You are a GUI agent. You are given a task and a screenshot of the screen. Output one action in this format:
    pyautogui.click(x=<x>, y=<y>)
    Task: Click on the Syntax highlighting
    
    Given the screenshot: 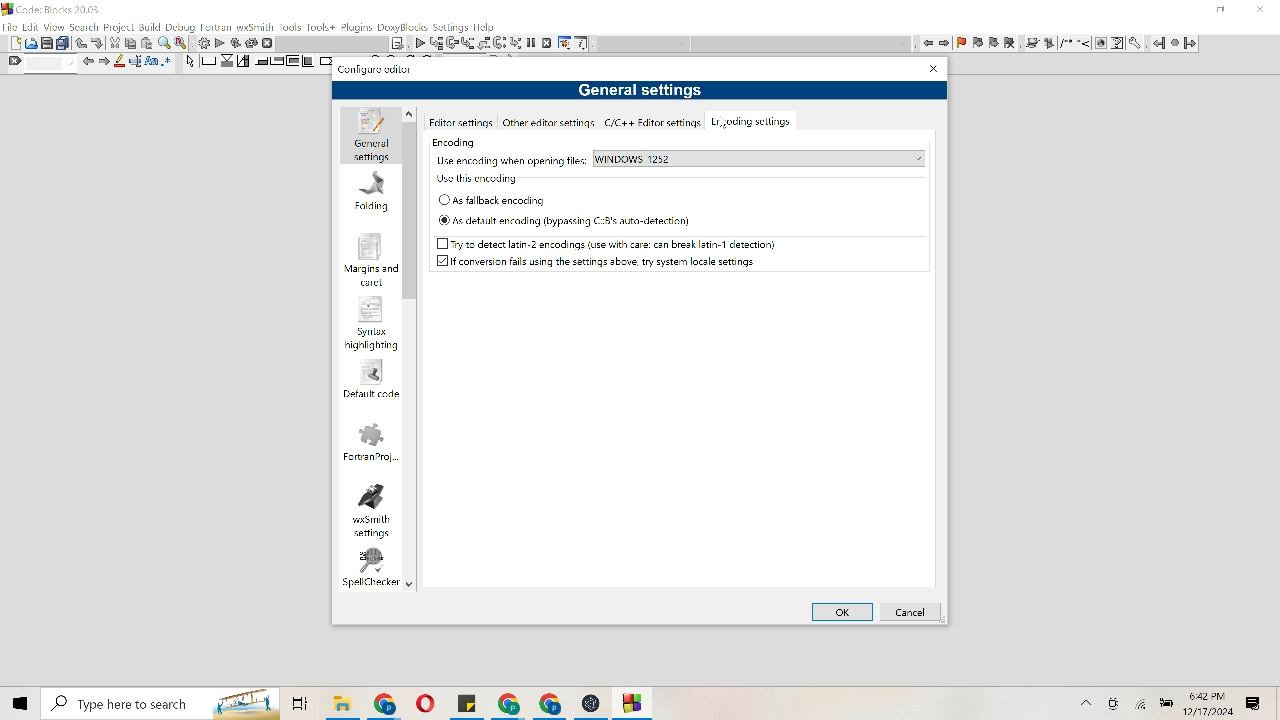 What is the action you would take?
    pyautogui.click(x=370, y=323)
    